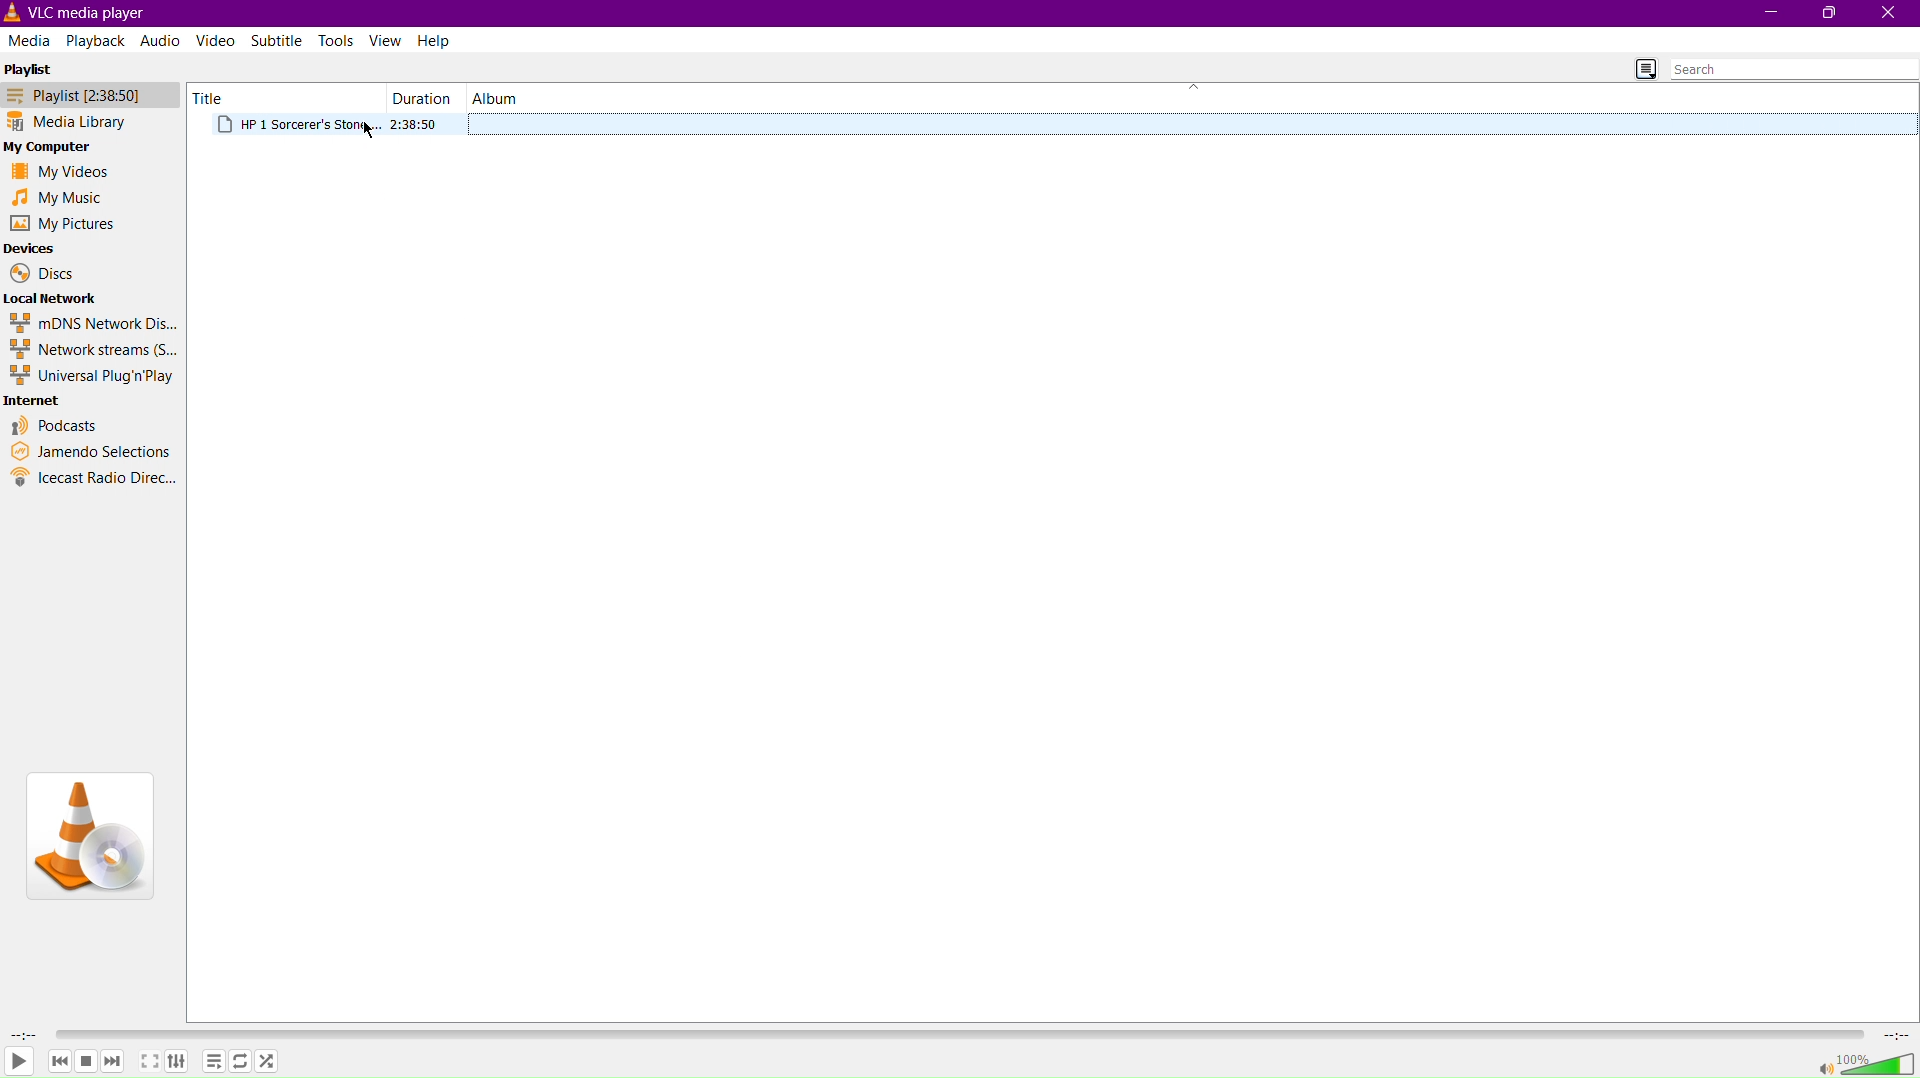  What do you see at coordinates (370, 132) in the screenshot?
I see `Cursor Position` at bounding box center [370, 132].